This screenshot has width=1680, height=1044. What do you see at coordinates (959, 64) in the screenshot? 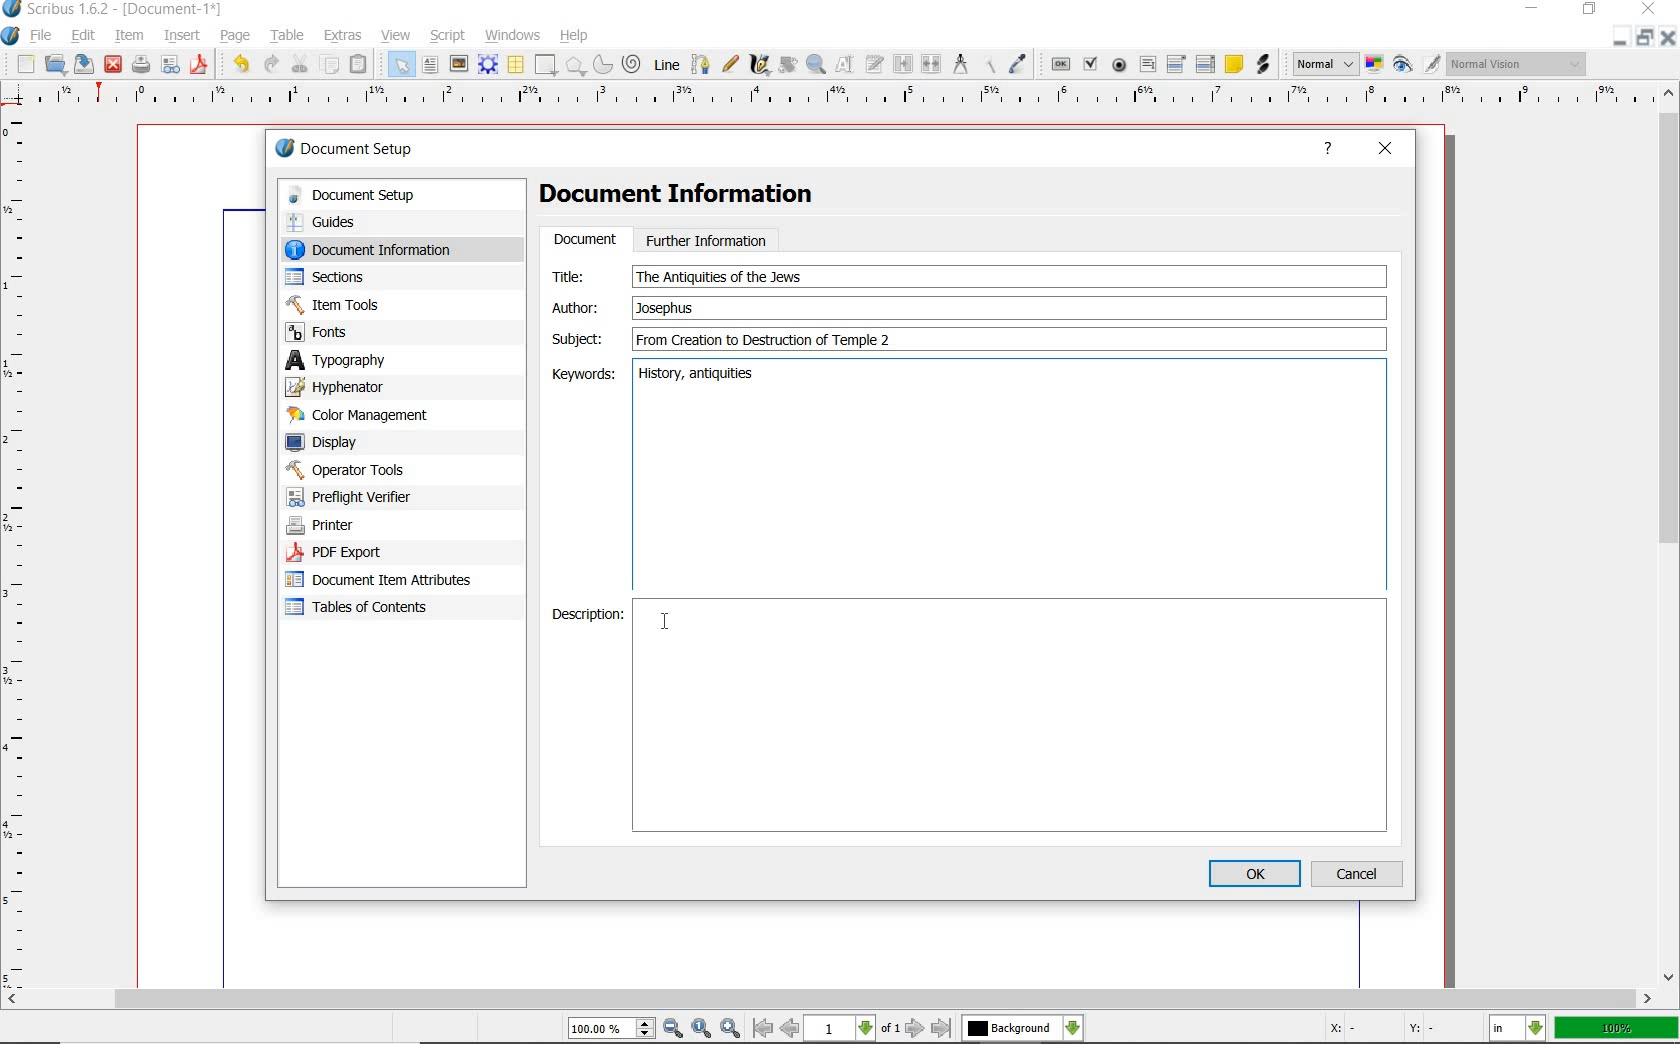
I see `measurements` at bounding box center [959, 64].